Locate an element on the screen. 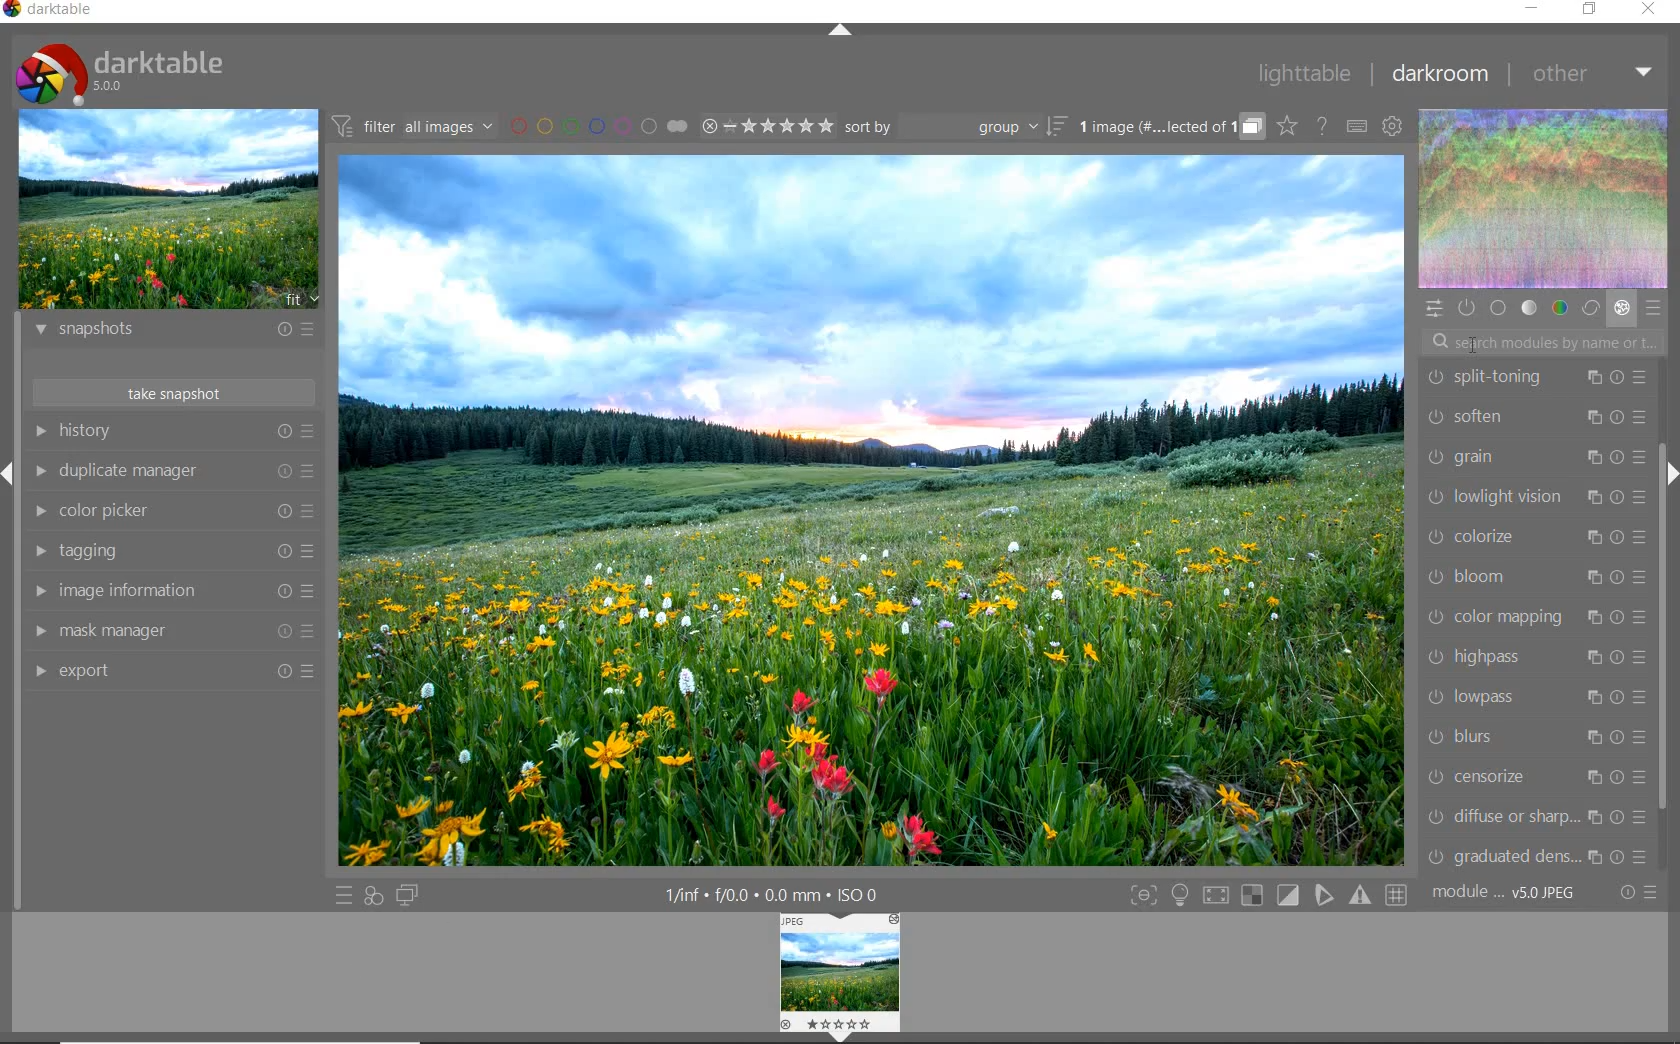 This screenshot has width=1680, height=1044. mask manager is located at coordinates (172, 629).